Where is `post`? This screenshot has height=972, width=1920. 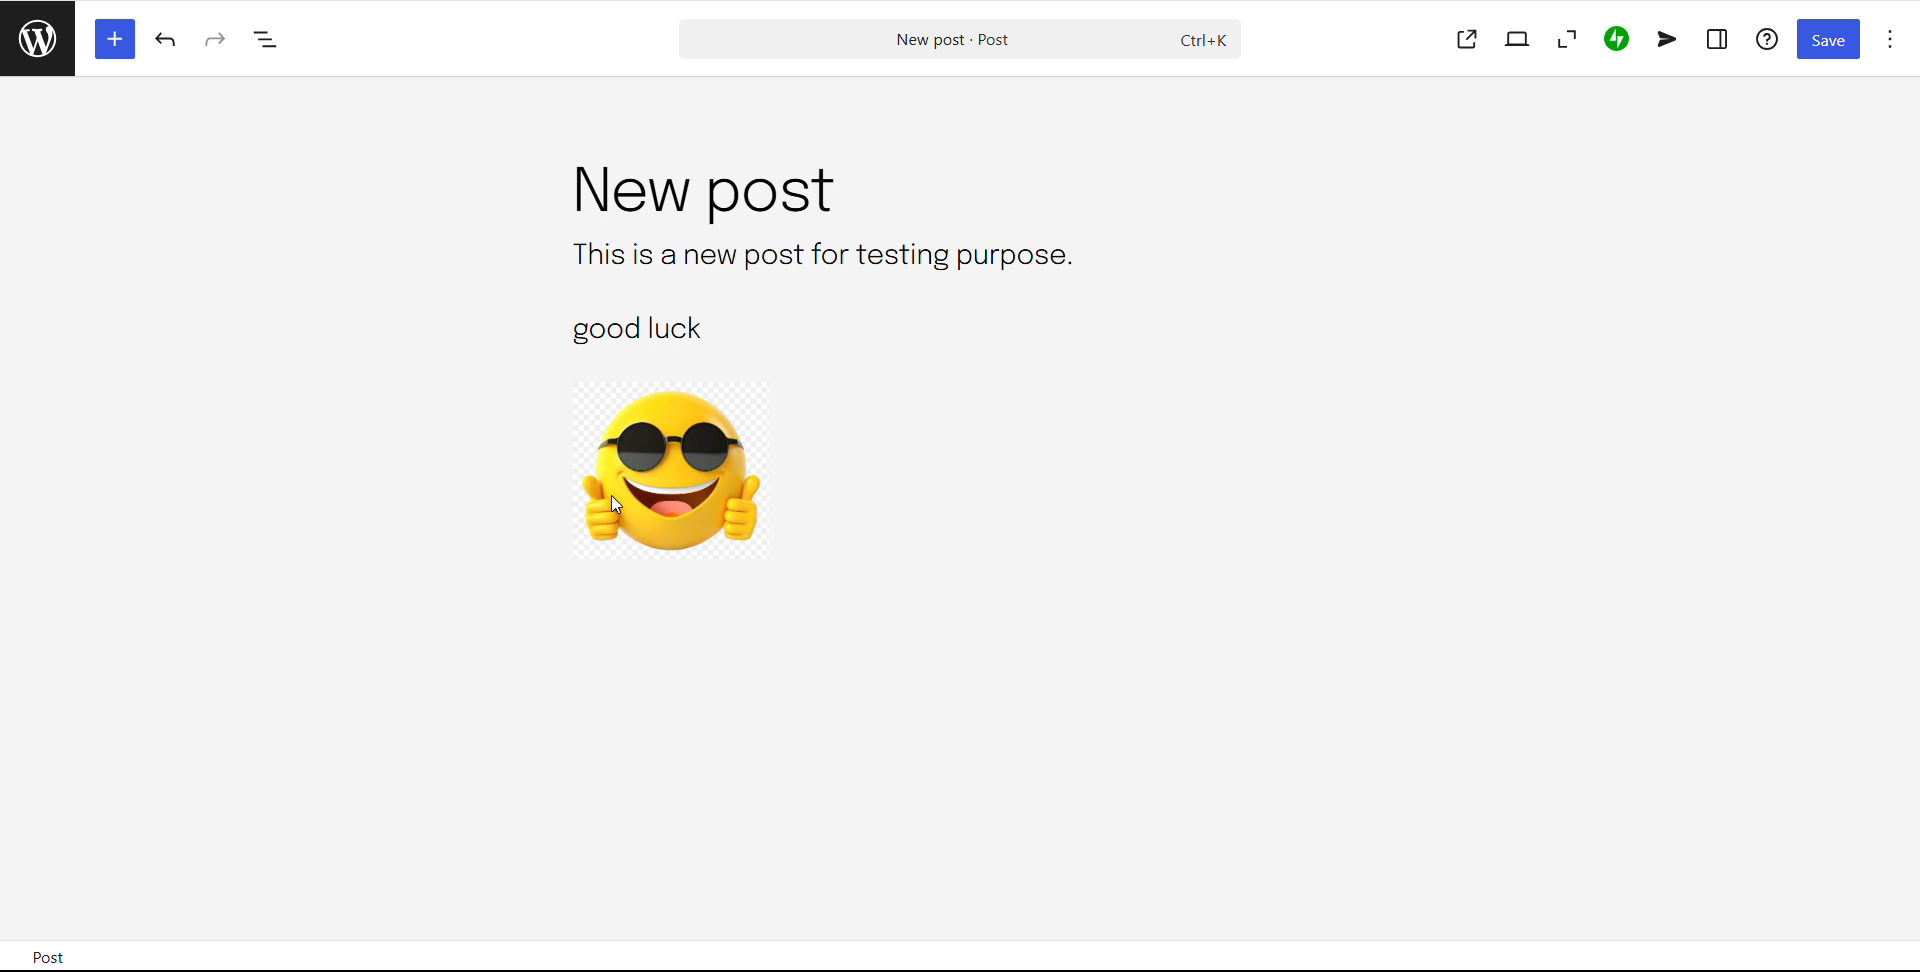 post is located at coordinates (62, 955).